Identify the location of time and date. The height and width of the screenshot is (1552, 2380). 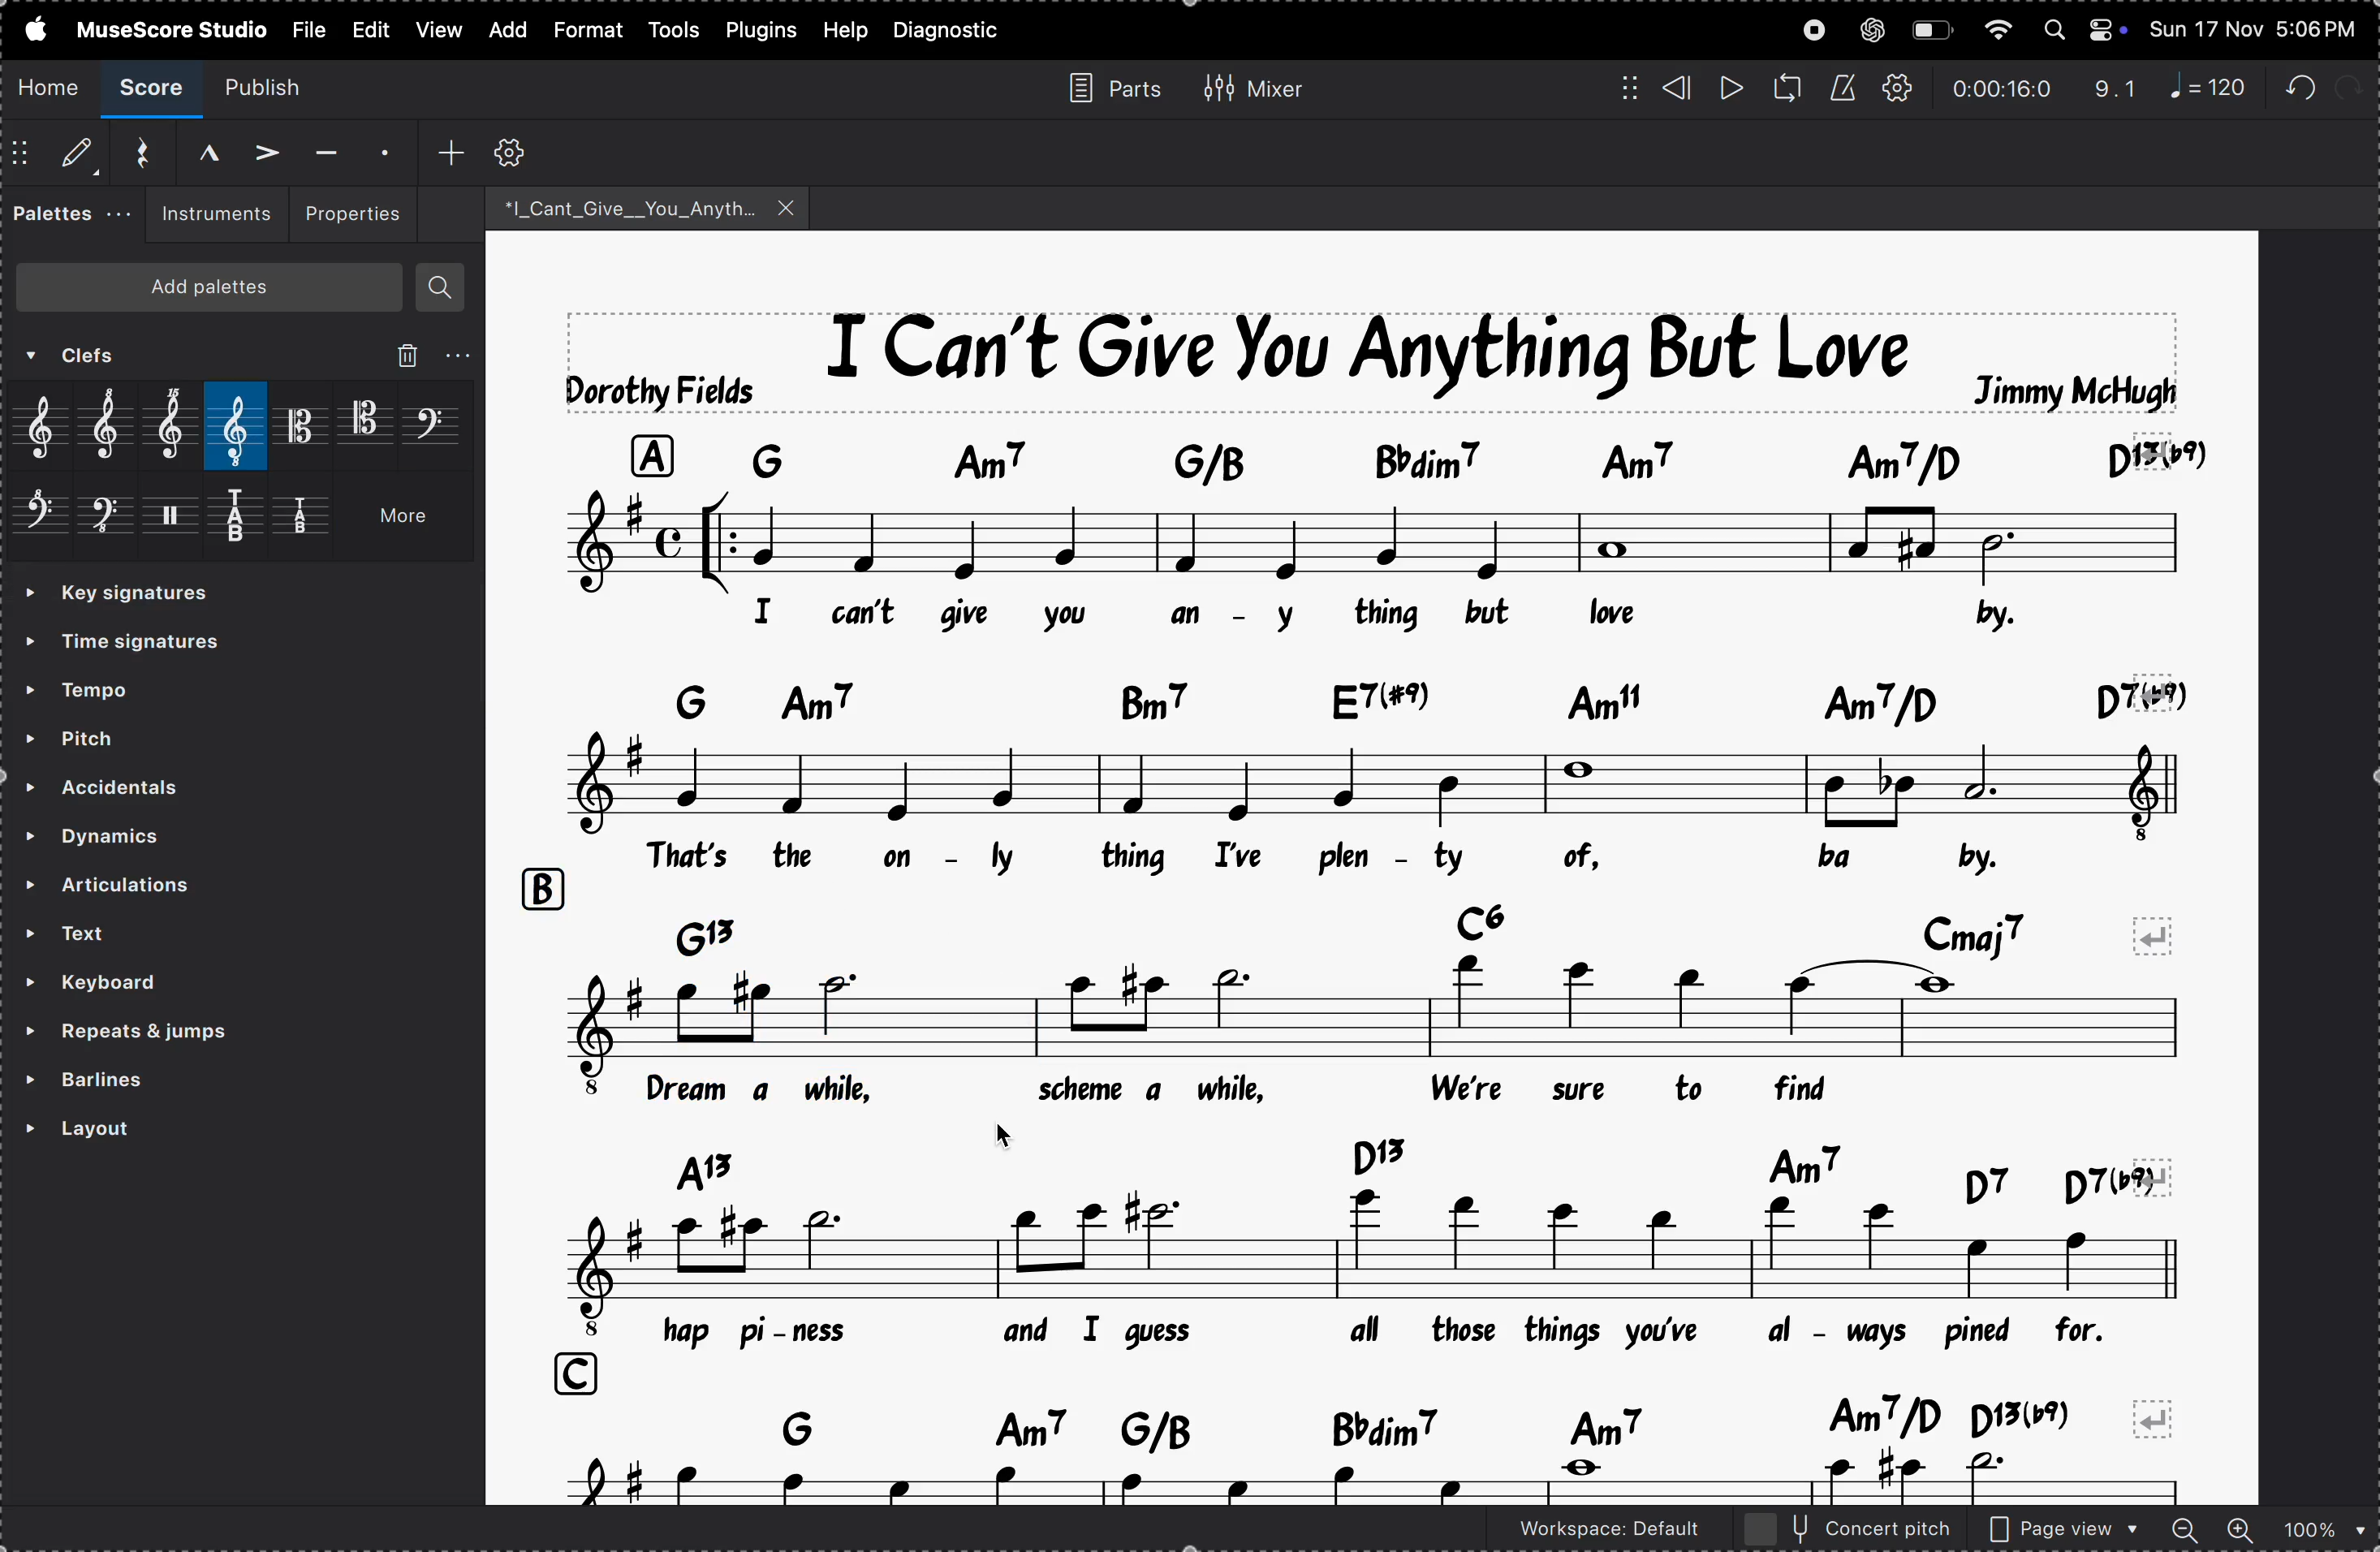
(2257, 25).